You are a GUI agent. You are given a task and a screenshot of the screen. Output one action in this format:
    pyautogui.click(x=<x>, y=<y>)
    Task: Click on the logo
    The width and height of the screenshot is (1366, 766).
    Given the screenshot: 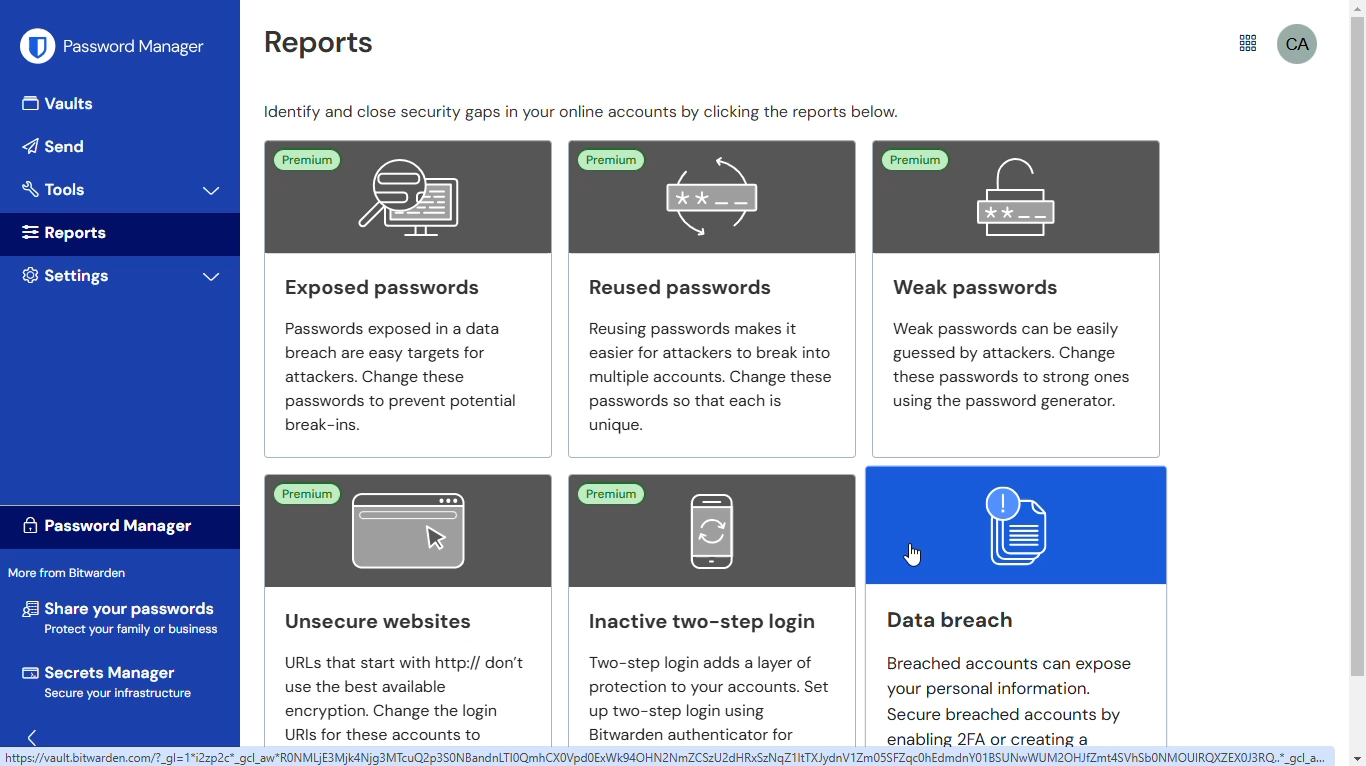 What is the action you would take?
    pyautogui.click(x=38, y=46)
    